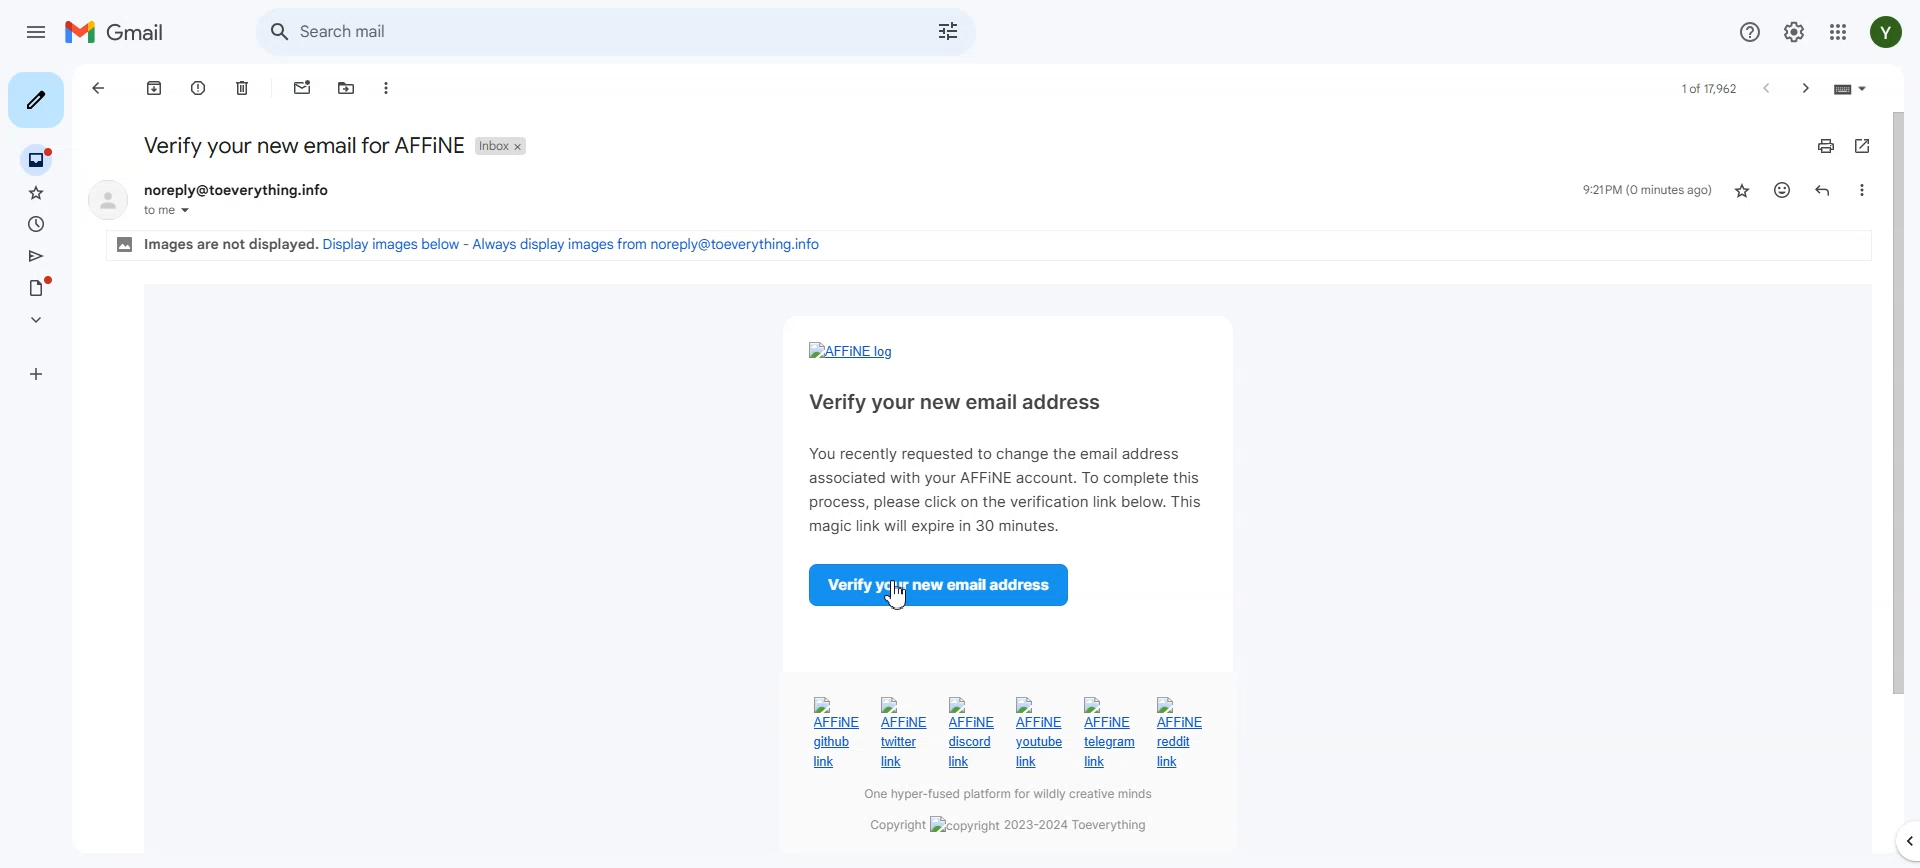 The image size is (1920, 868). Describe the element at coordinates (97, 89) in the screenshot. I see `Back to inbox` at that location.